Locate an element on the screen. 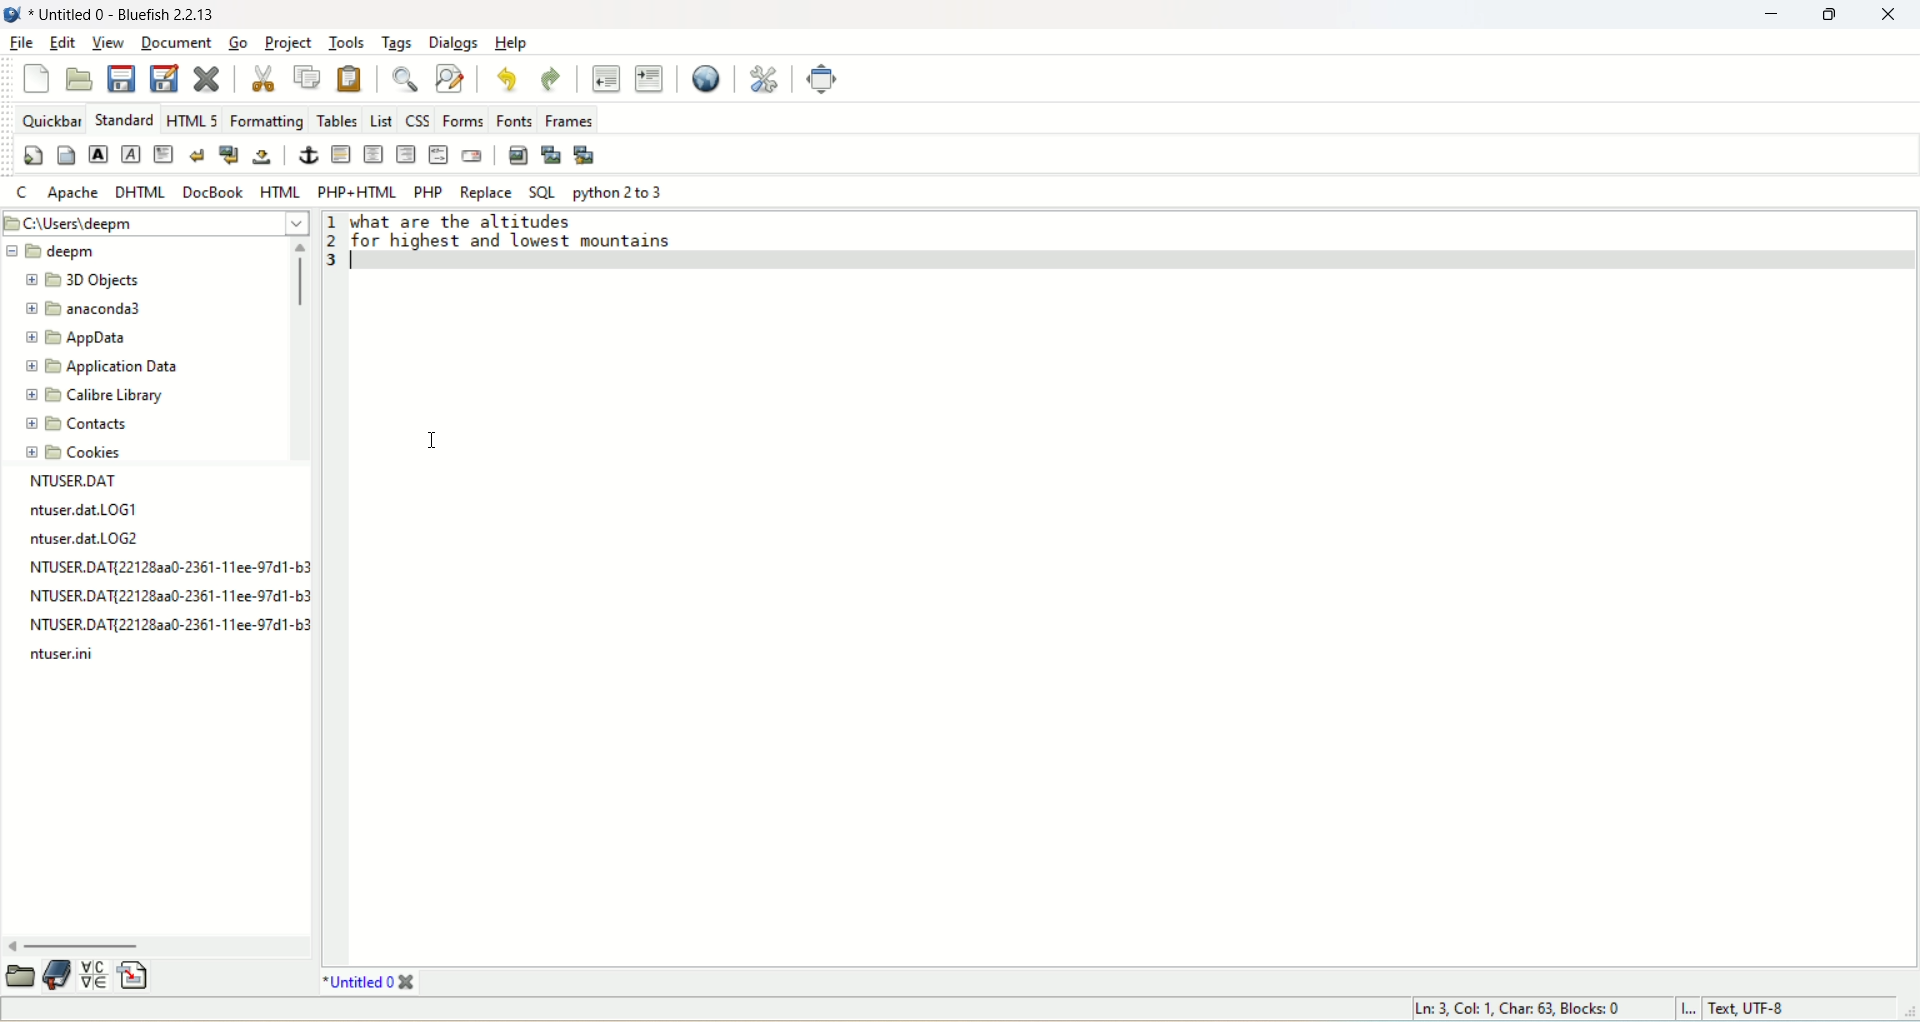 The image size is (1920, 1022). HTML is located at coordinates (279, 192).